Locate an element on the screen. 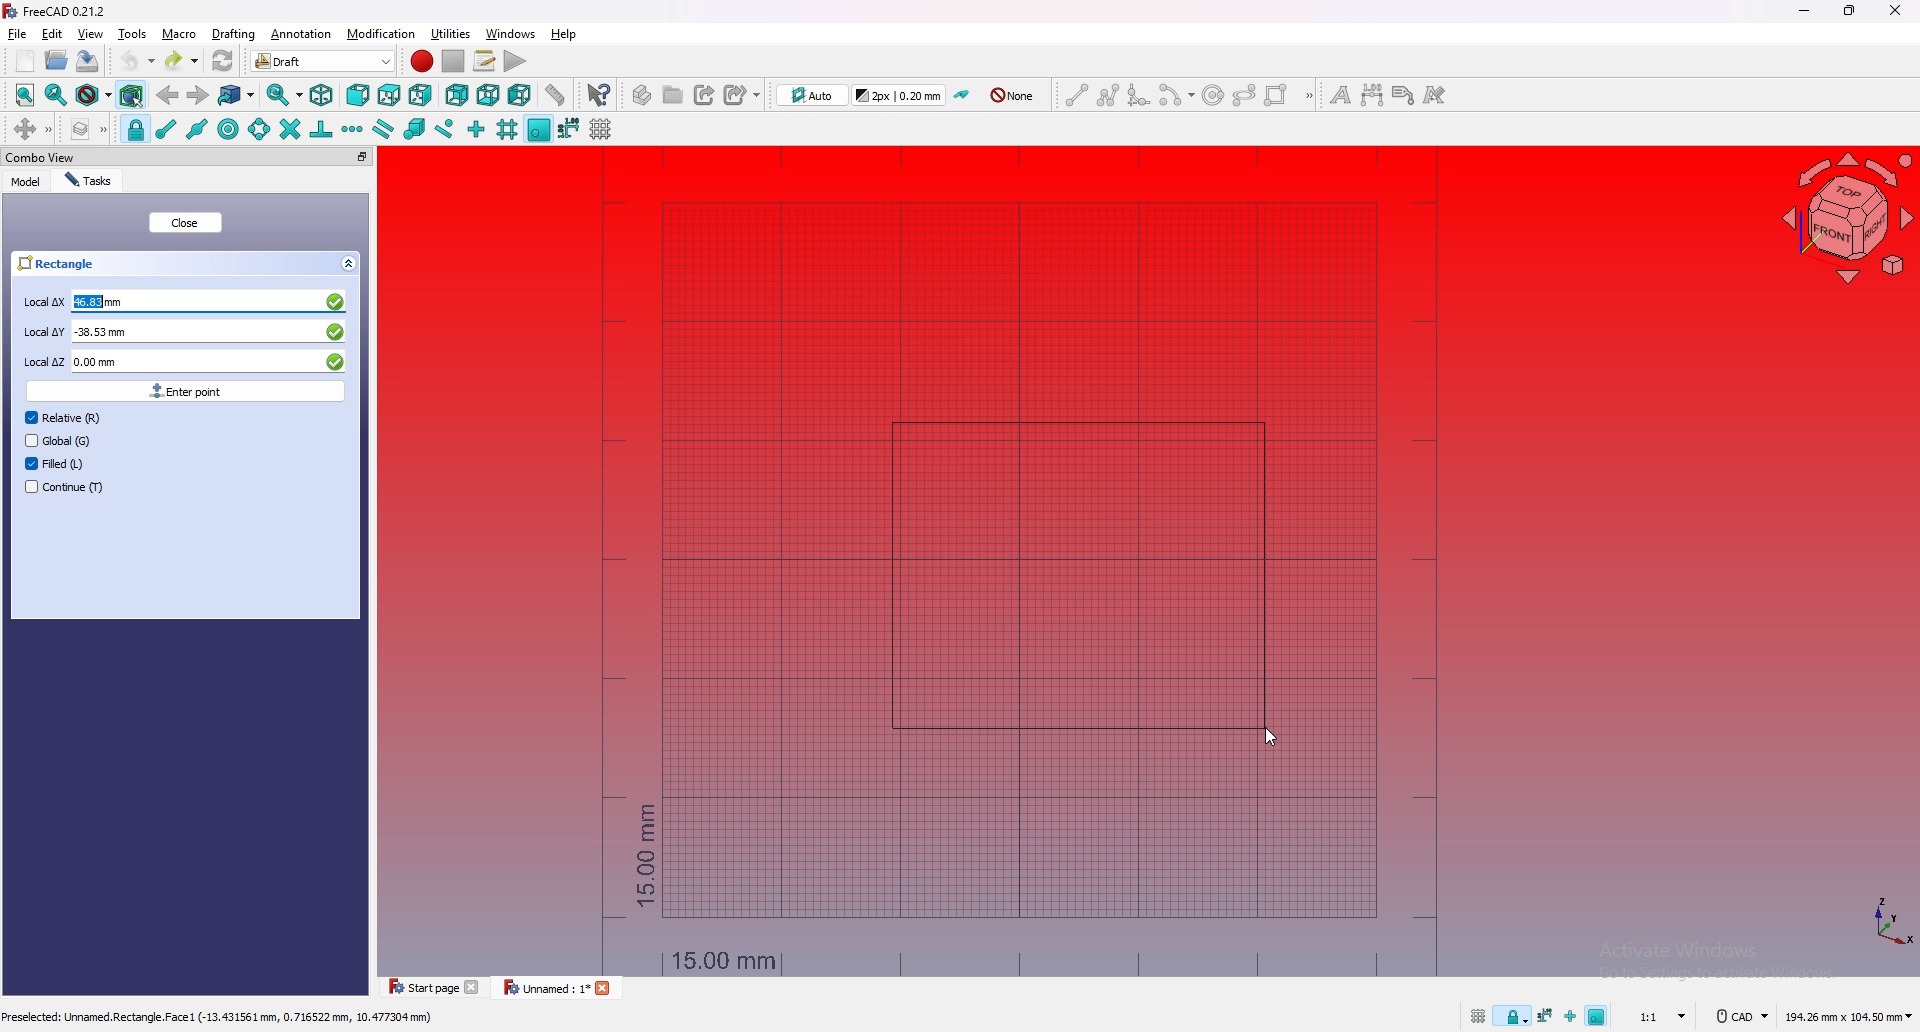 This screenshot has height=1032, width=1920. forward is located at coordinates (198, 95).